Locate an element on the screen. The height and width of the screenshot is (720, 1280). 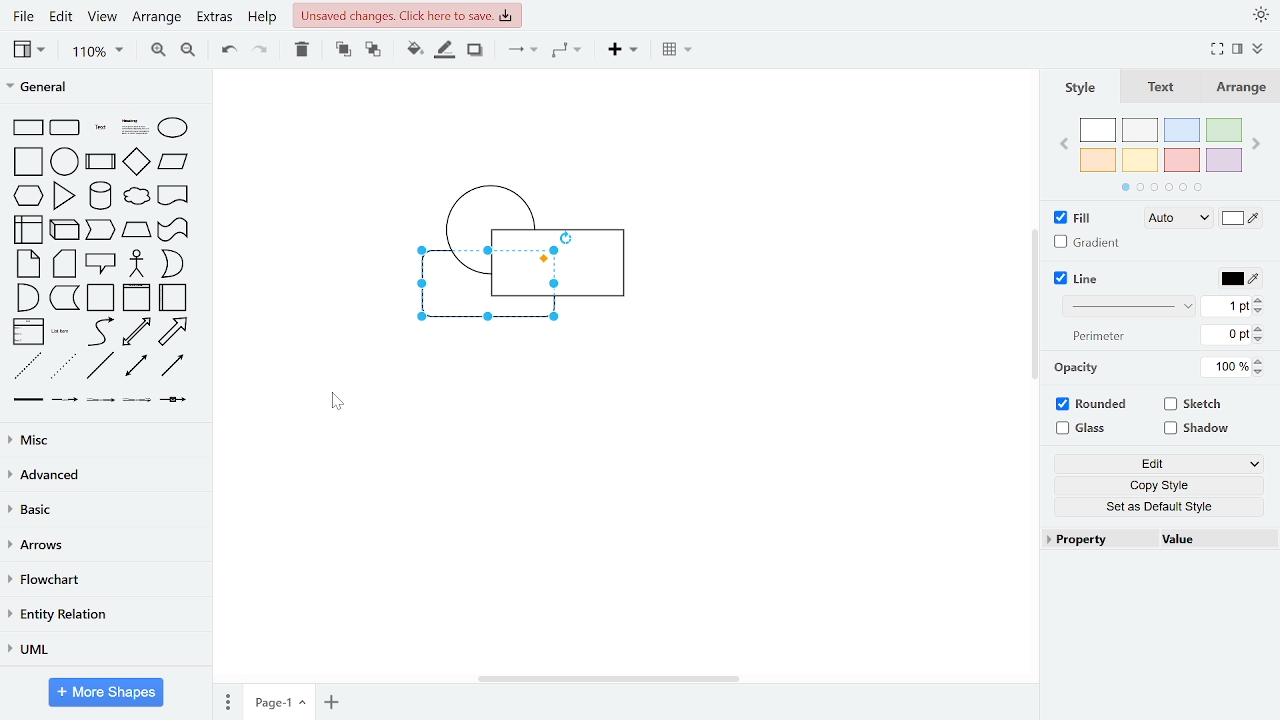
vertical scrollbar is located at coordinates (1035, 304).